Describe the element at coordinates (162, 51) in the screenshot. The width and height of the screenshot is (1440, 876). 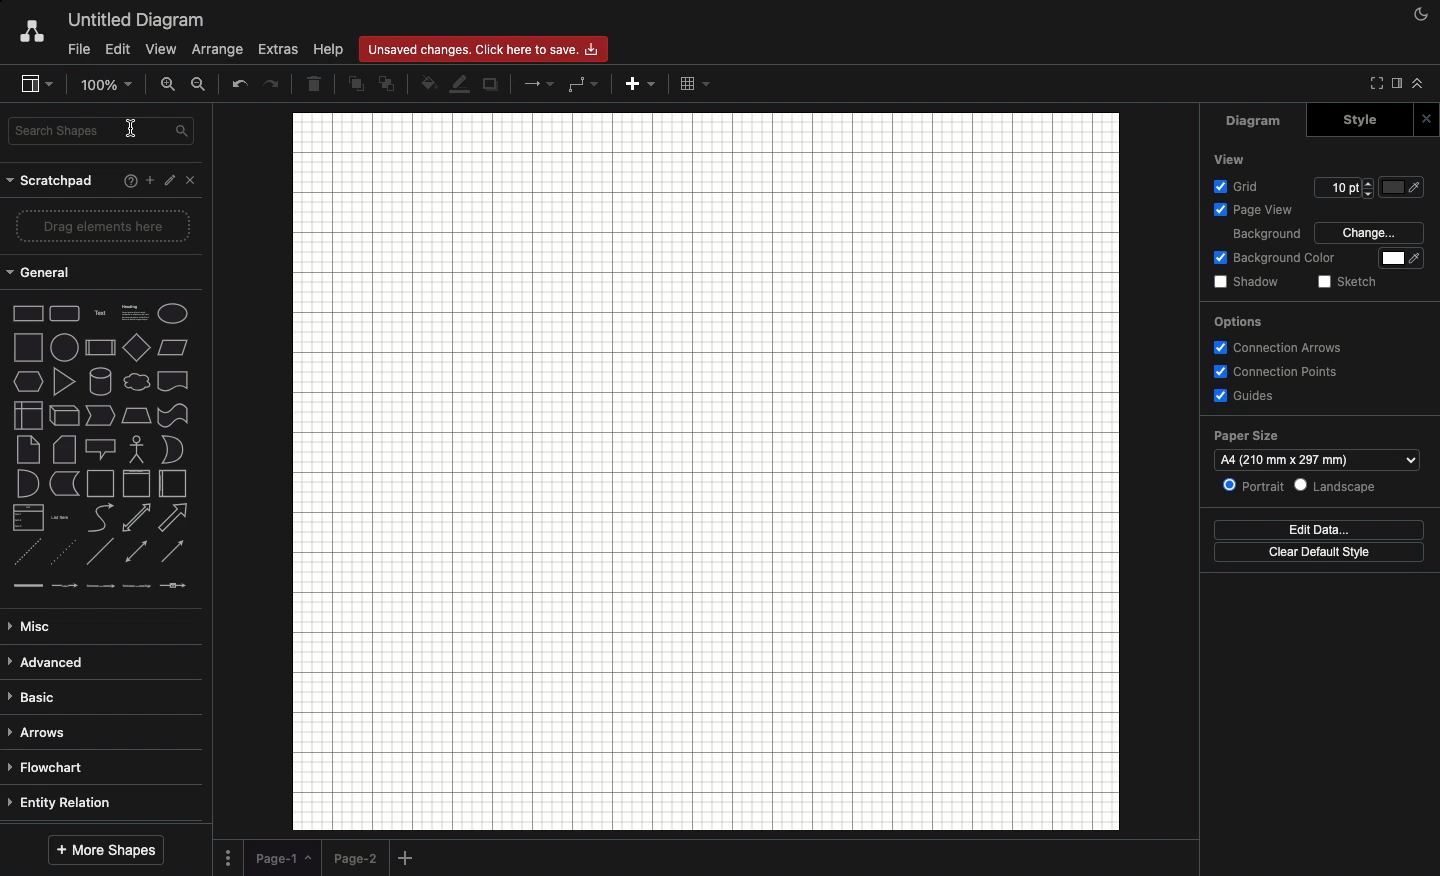
I see `View` at that location.